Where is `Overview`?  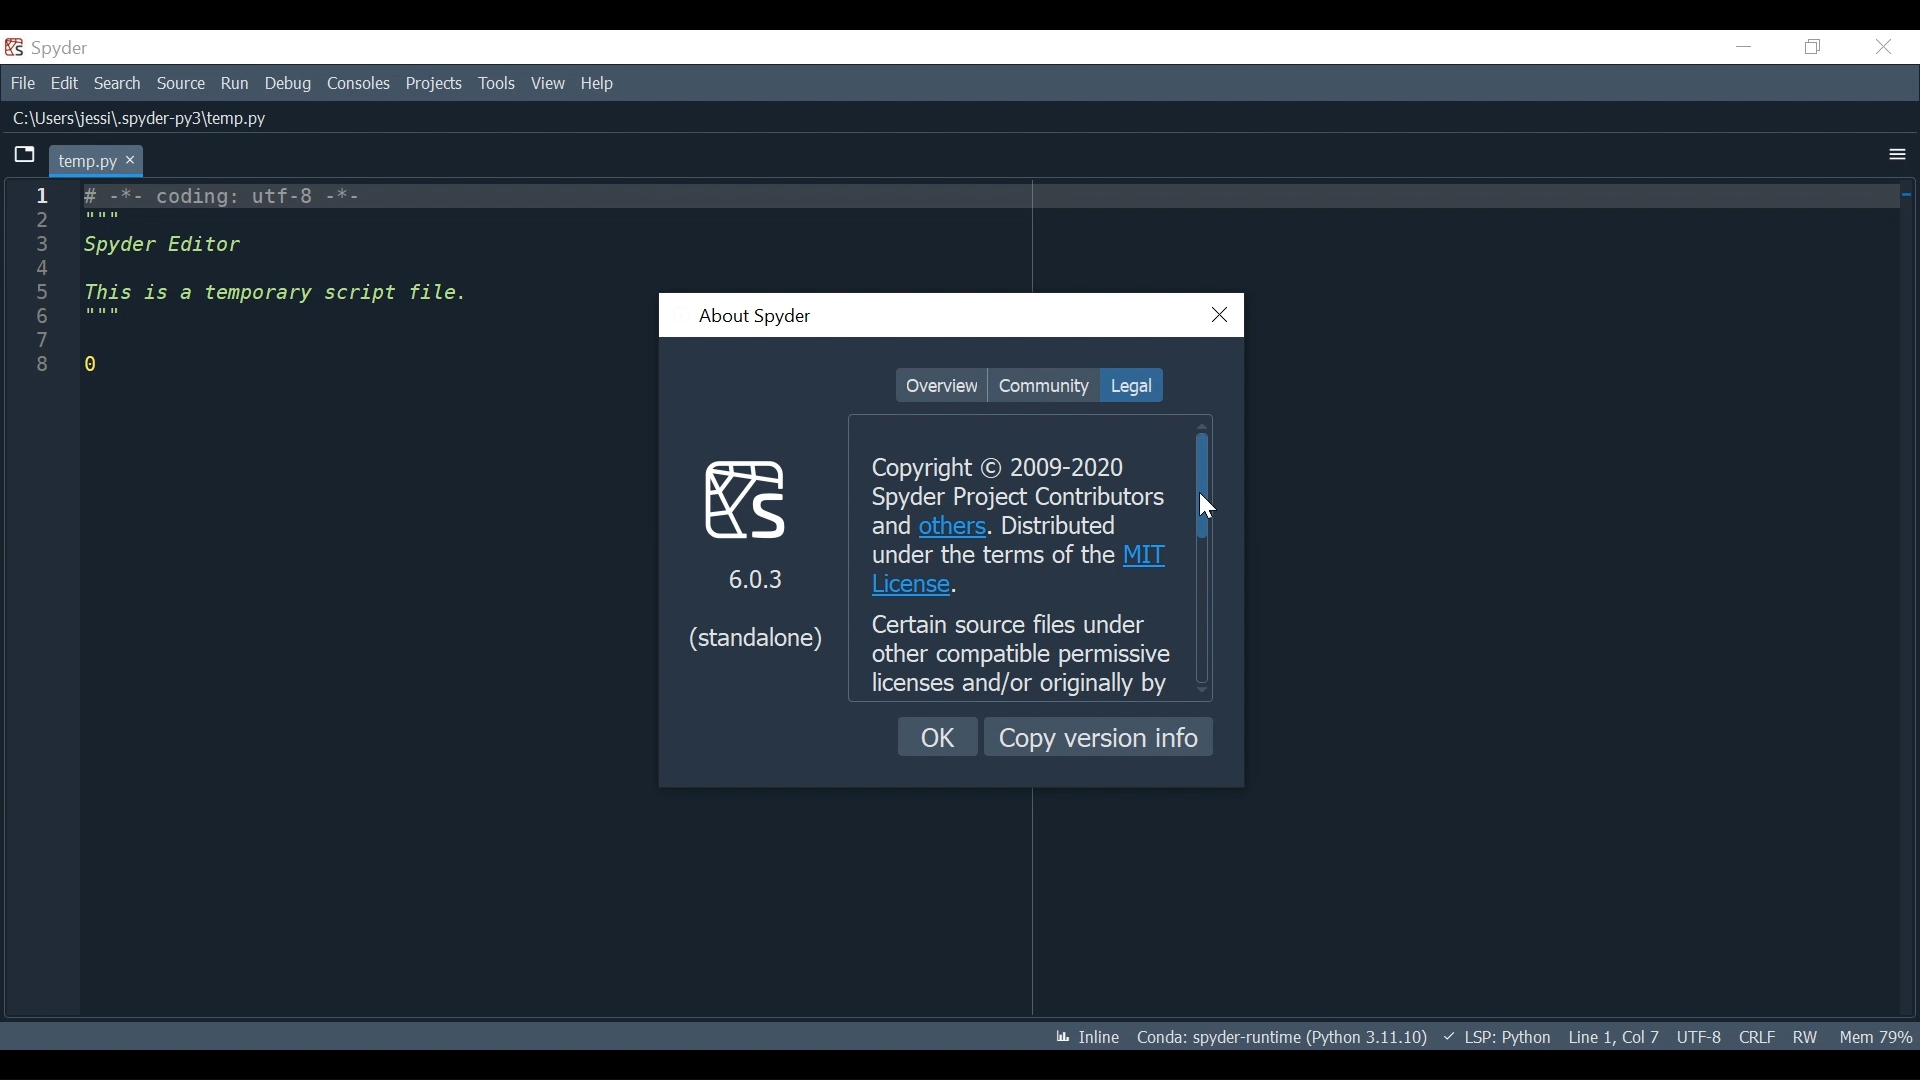
Overview is located at coordinates (941, 386).